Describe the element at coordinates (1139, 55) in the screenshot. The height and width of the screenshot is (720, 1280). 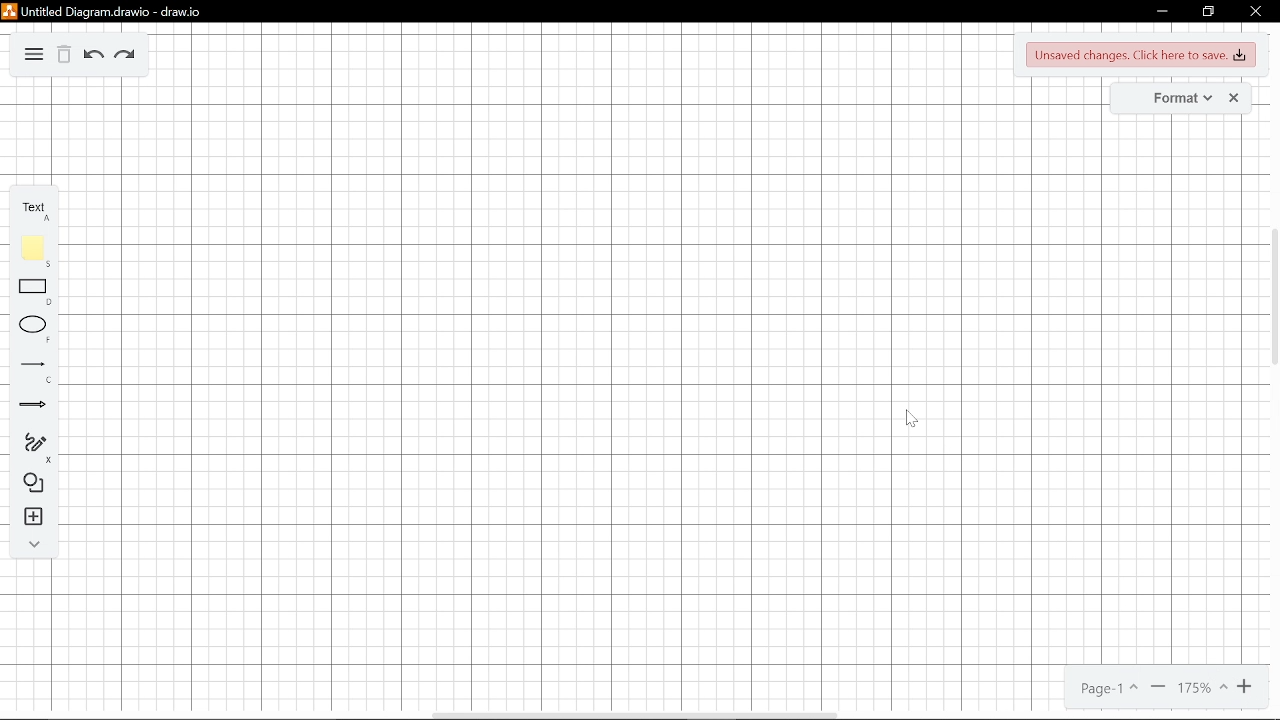
I see `unsaved changes. Click here to save` at that location.